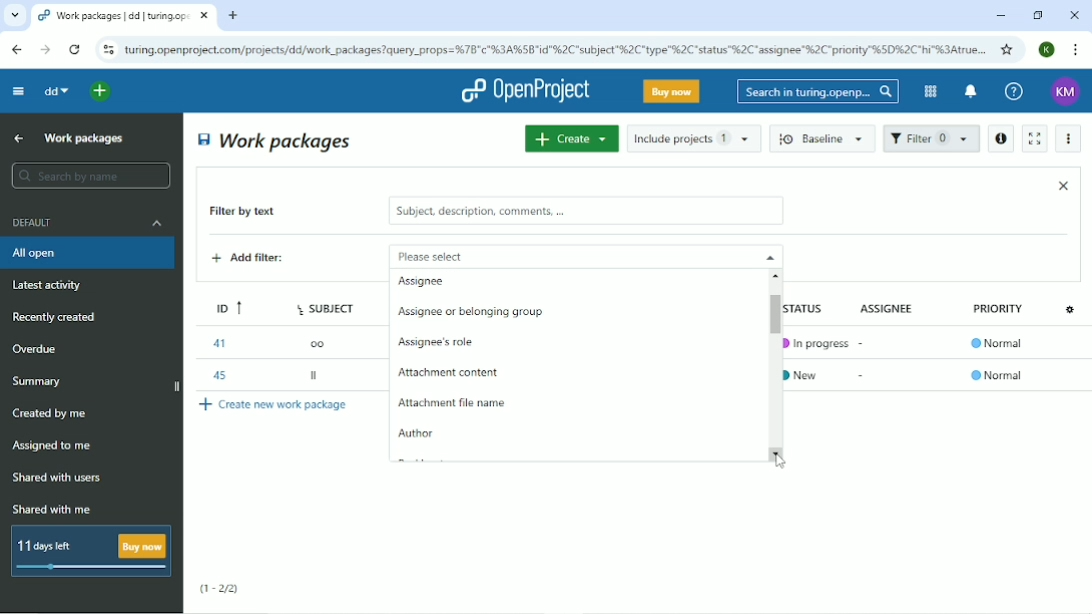 This screenshot has height=614, width=1092. I want to click on ll, so click(316, 378).